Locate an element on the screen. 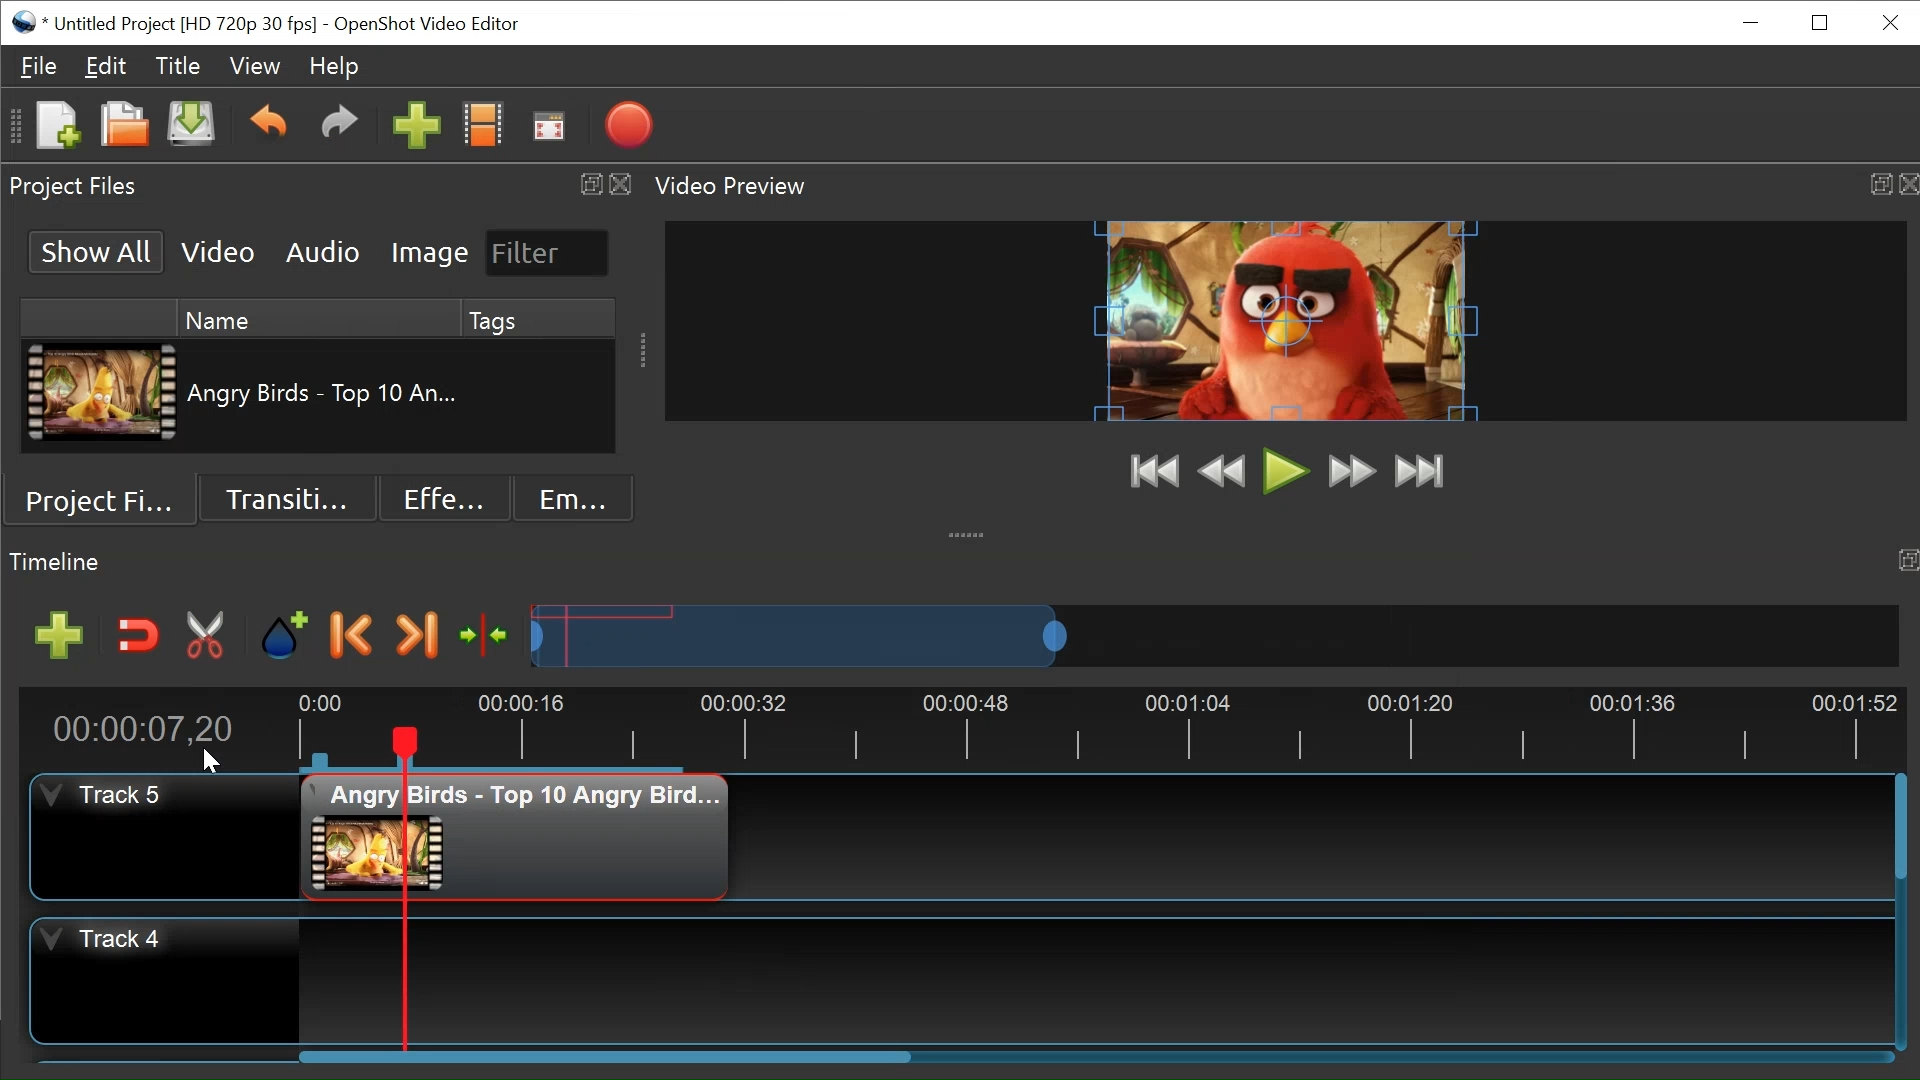 Image resolution: width=1920 pixels, height=1080 pixels. Timeline is located at coordinates (1099, 727).